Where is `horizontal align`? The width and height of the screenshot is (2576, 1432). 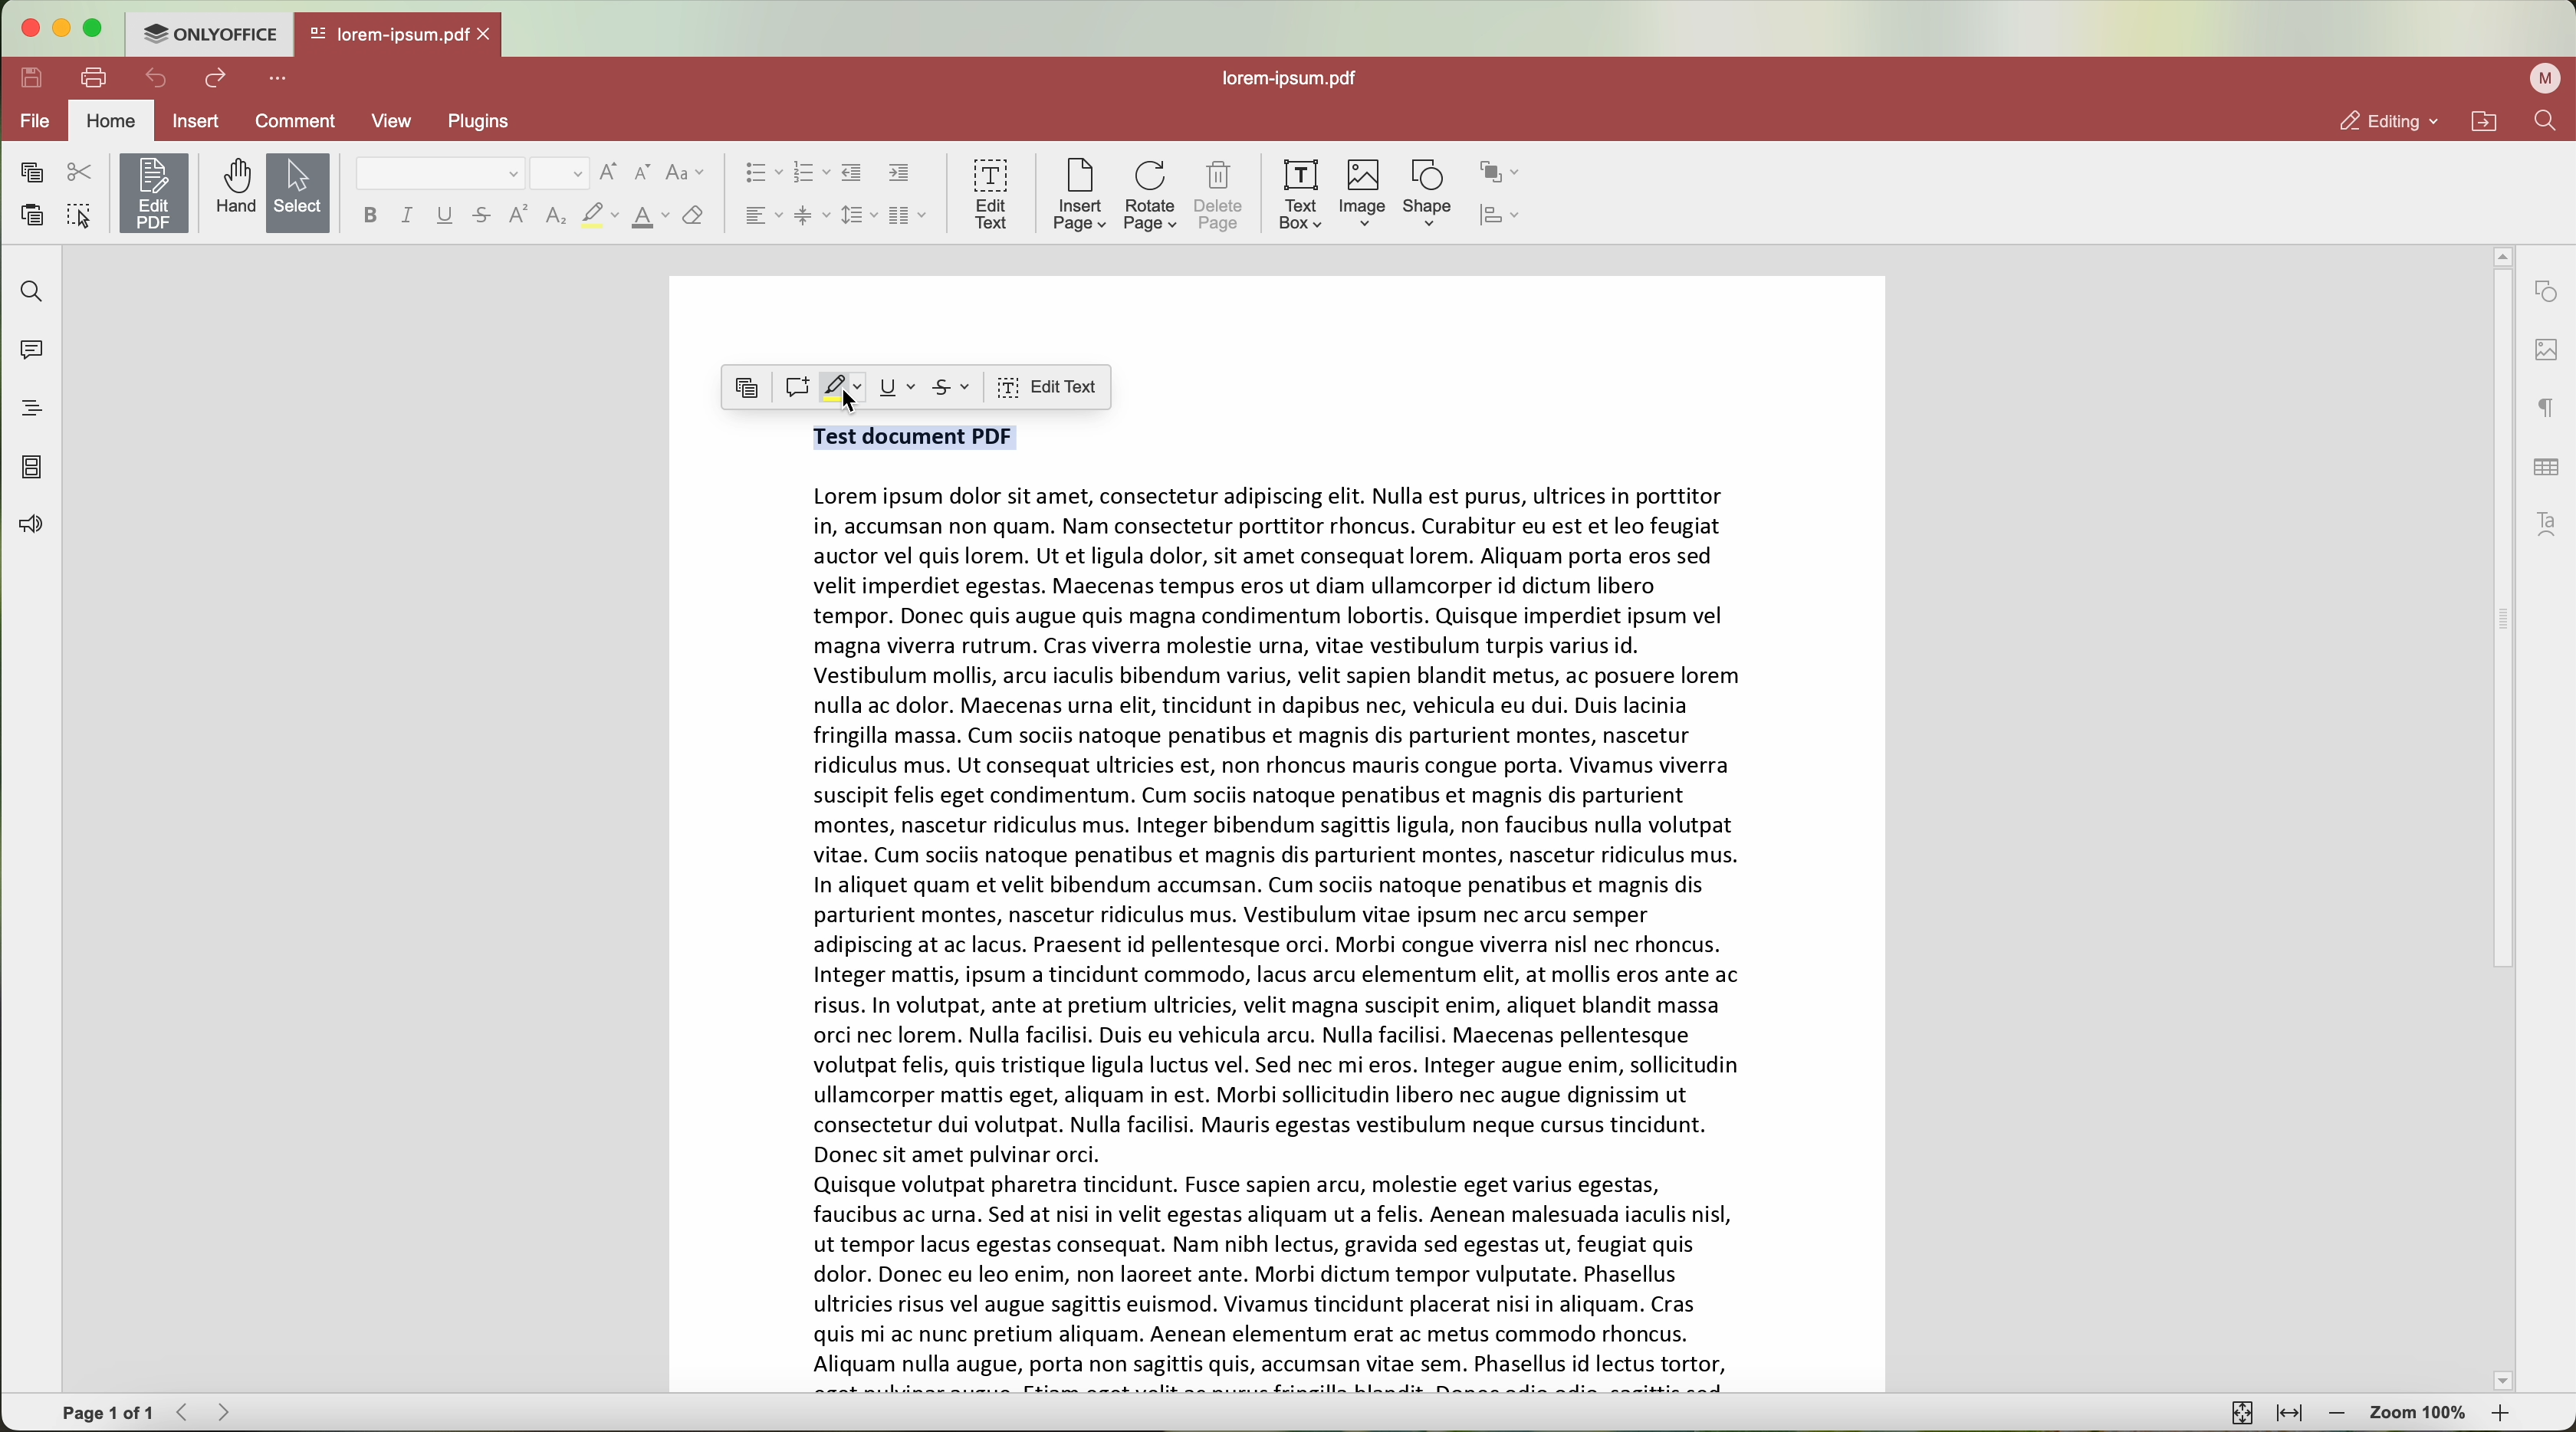 horizontal align is located at coordinates (761, 215).